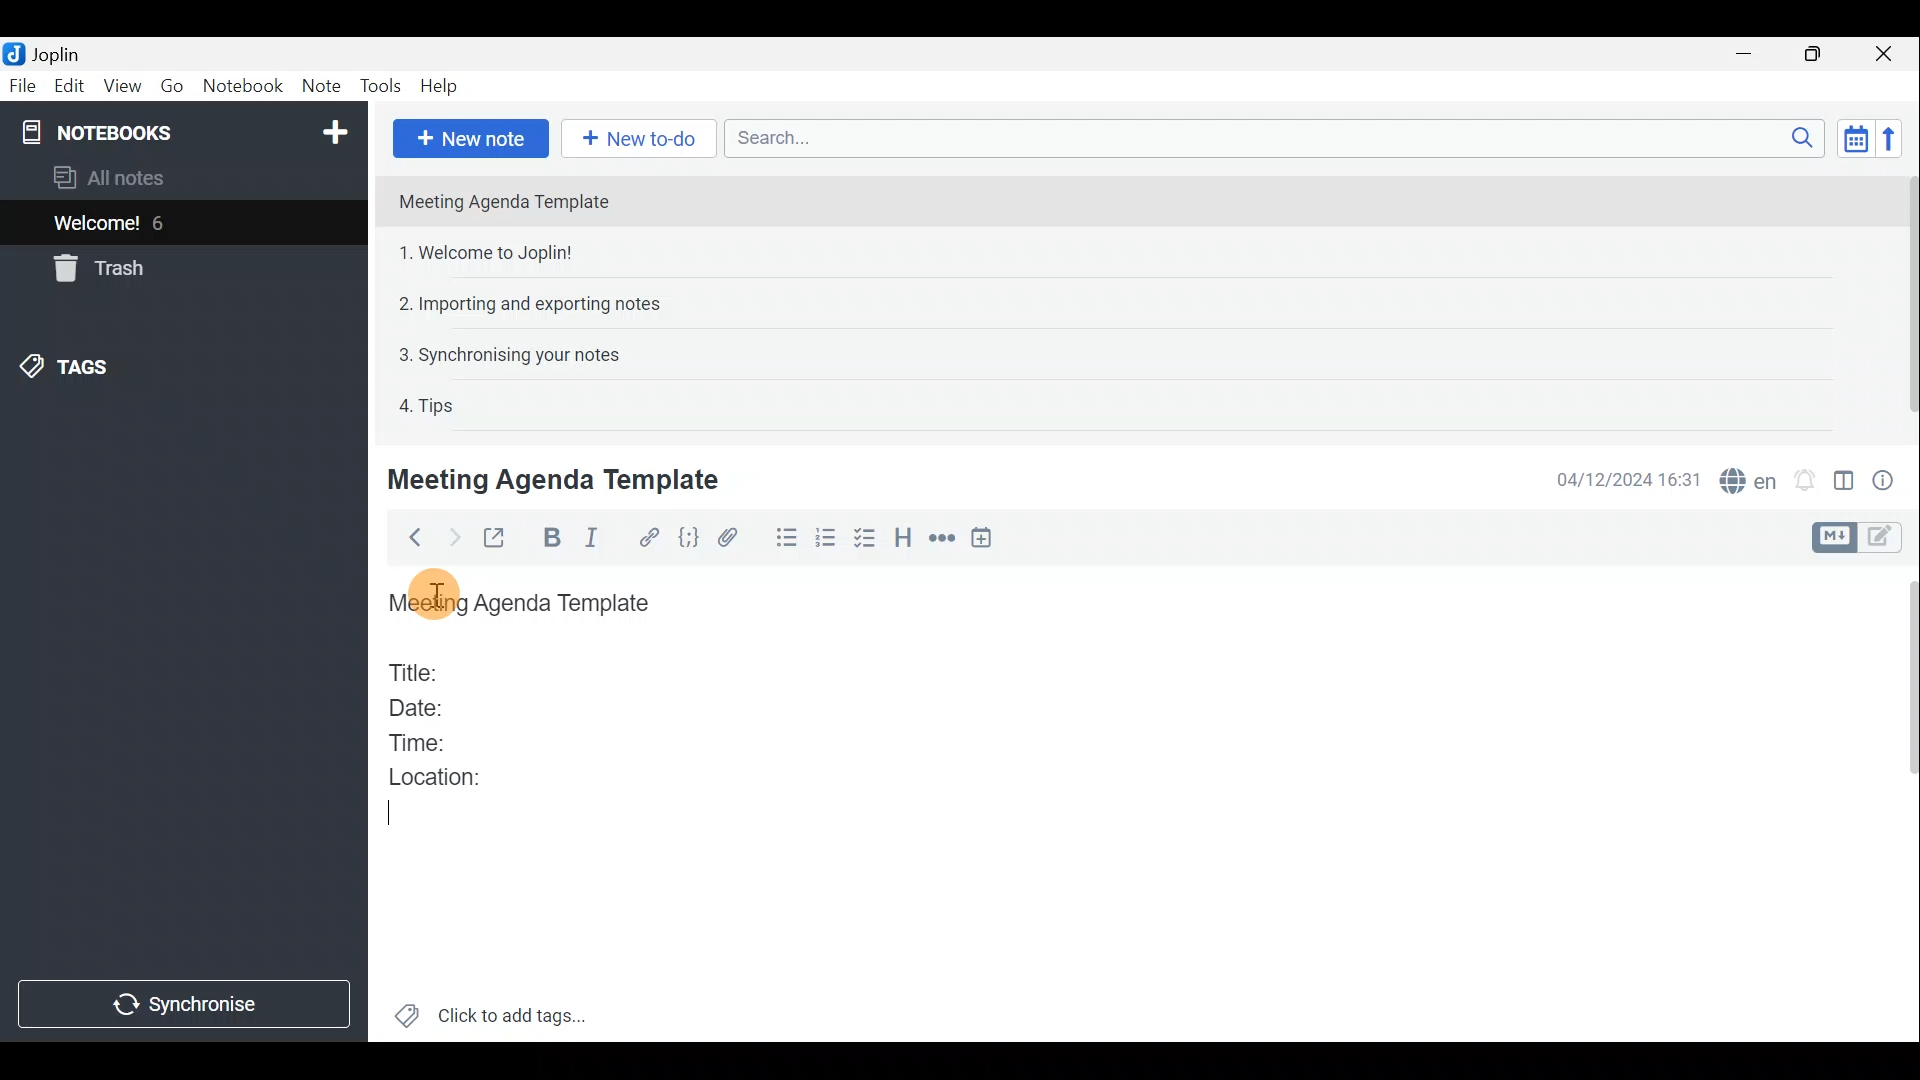  What do you see at coordinates (1269, 137) in the screenshot?
I see `Search bar` at bounding box center [1269, 137].